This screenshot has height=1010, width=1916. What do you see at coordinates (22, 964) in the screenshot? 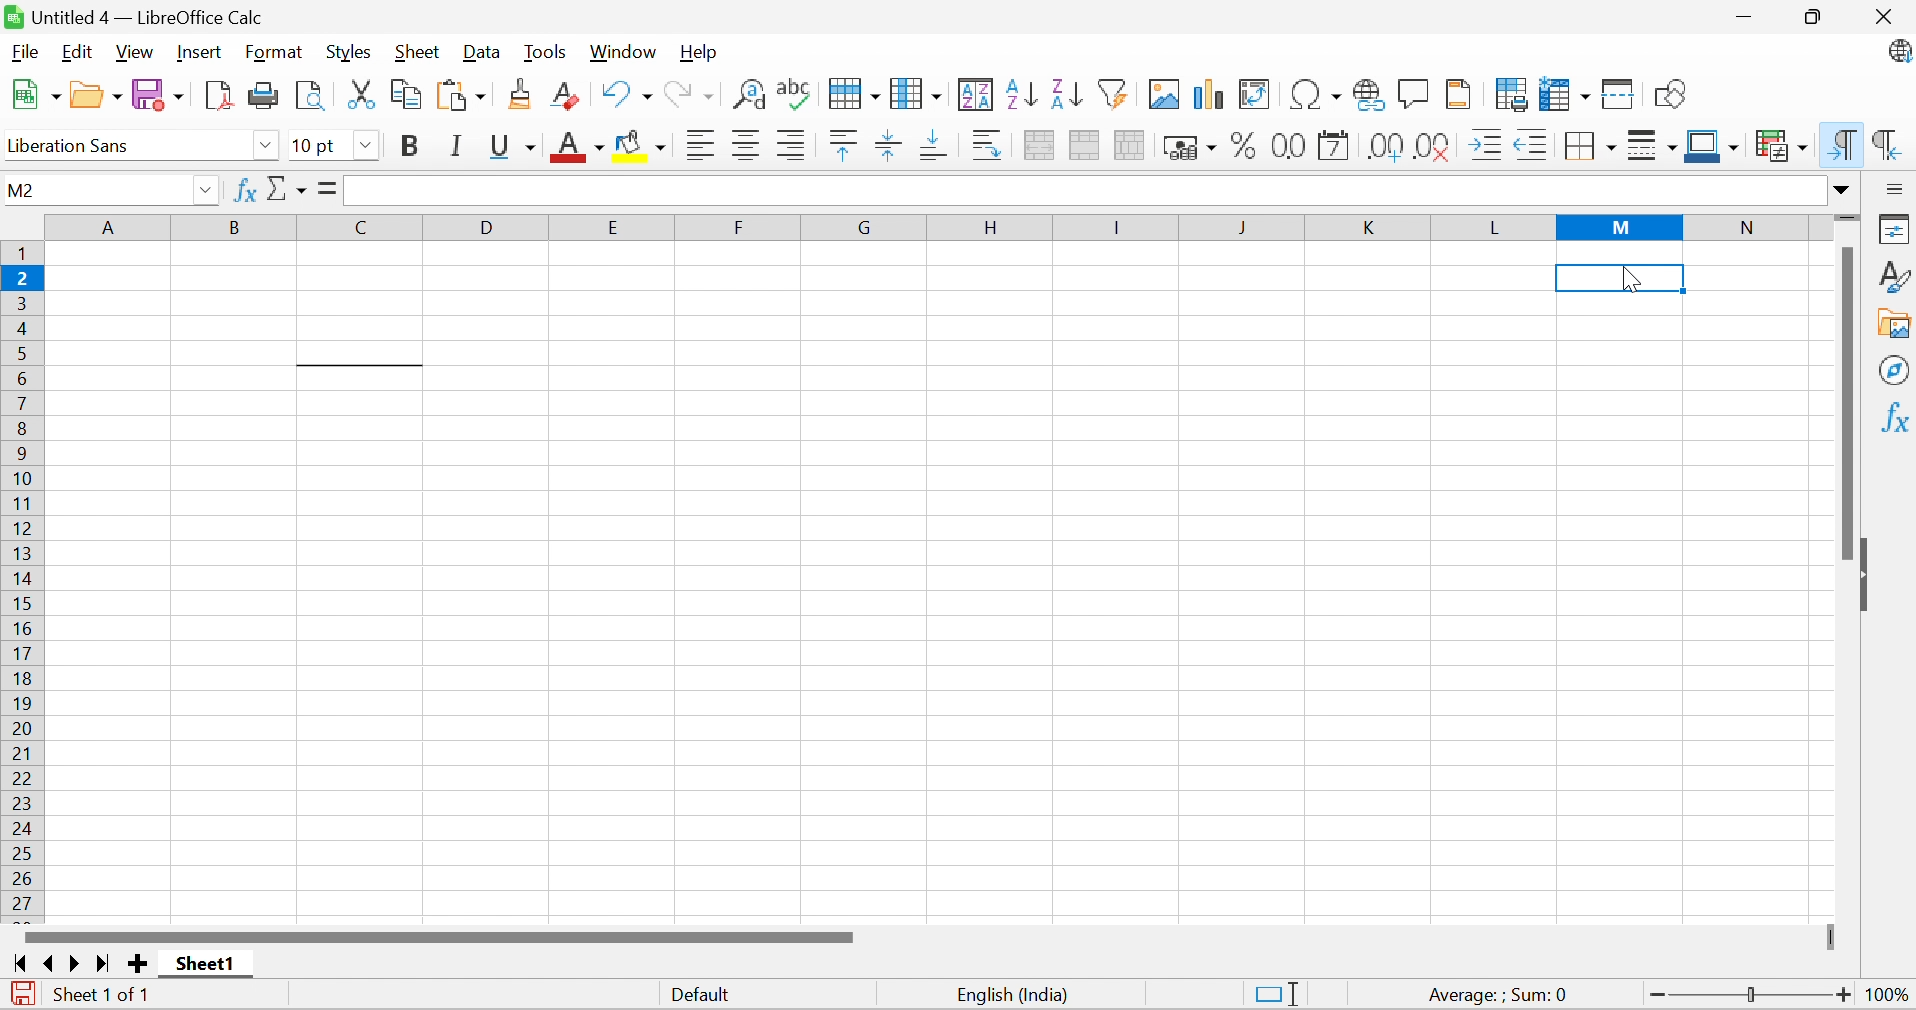
I see `Scroll to first sheet` at bounding box center [22, 964].